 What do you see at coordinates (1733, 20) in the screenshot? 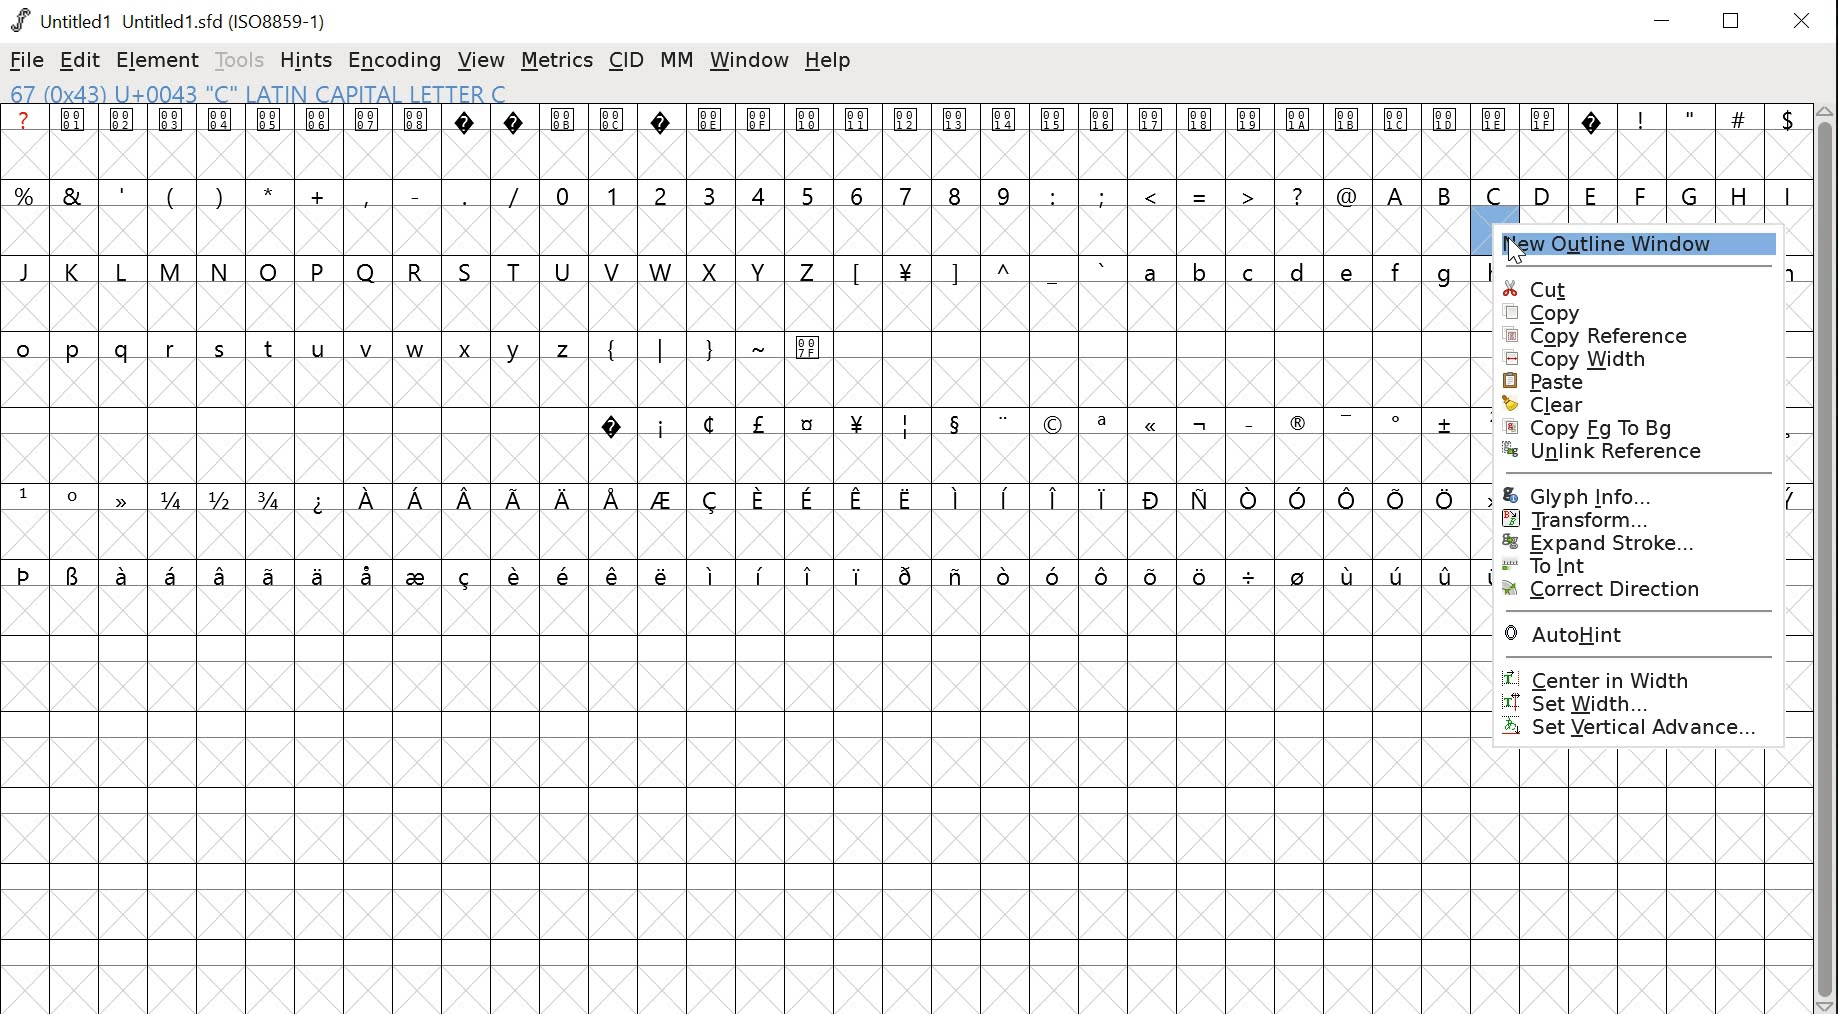
I see `restore down` at bounding box center [1733, 20].